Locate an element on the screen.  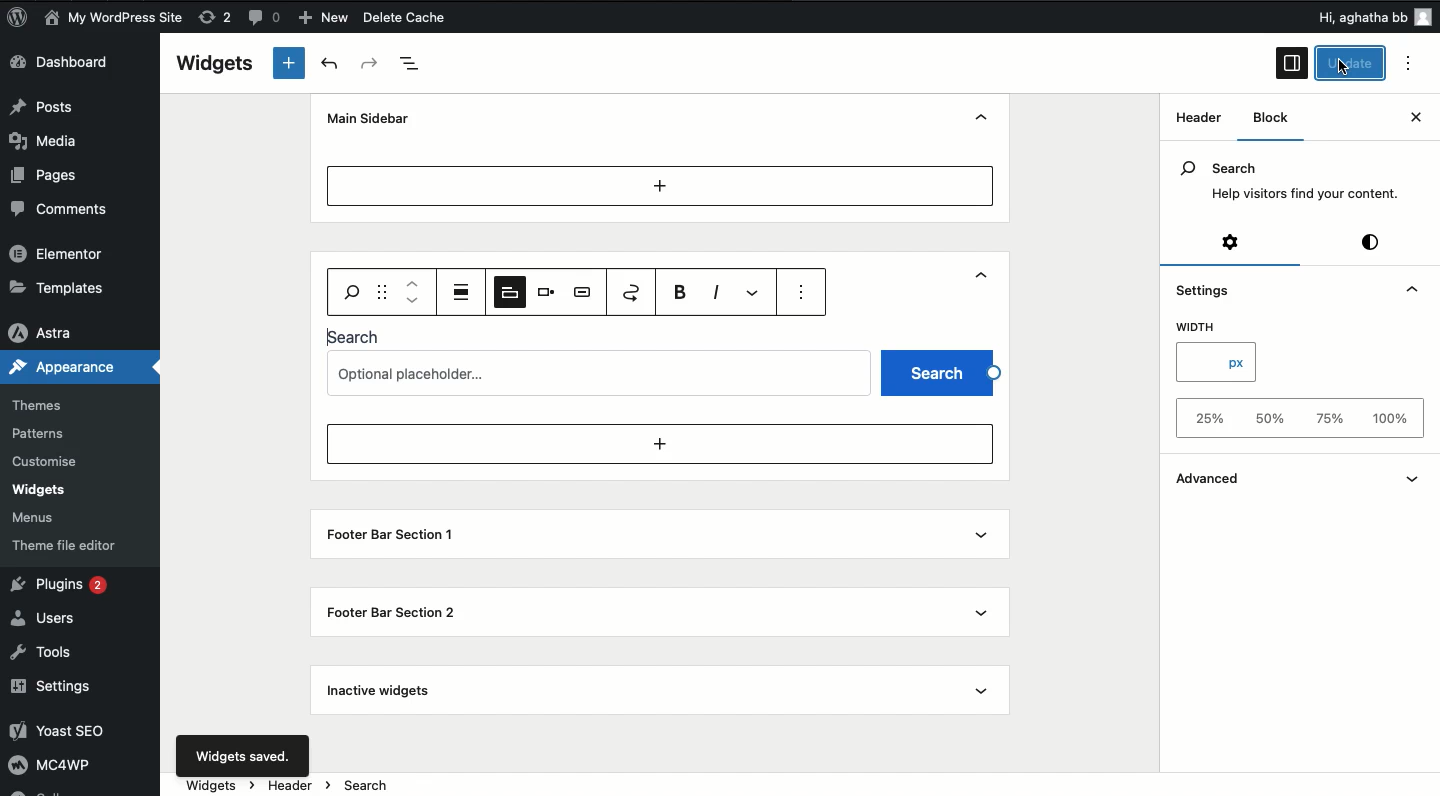
Dashboard is located at coordinates (74, 64).